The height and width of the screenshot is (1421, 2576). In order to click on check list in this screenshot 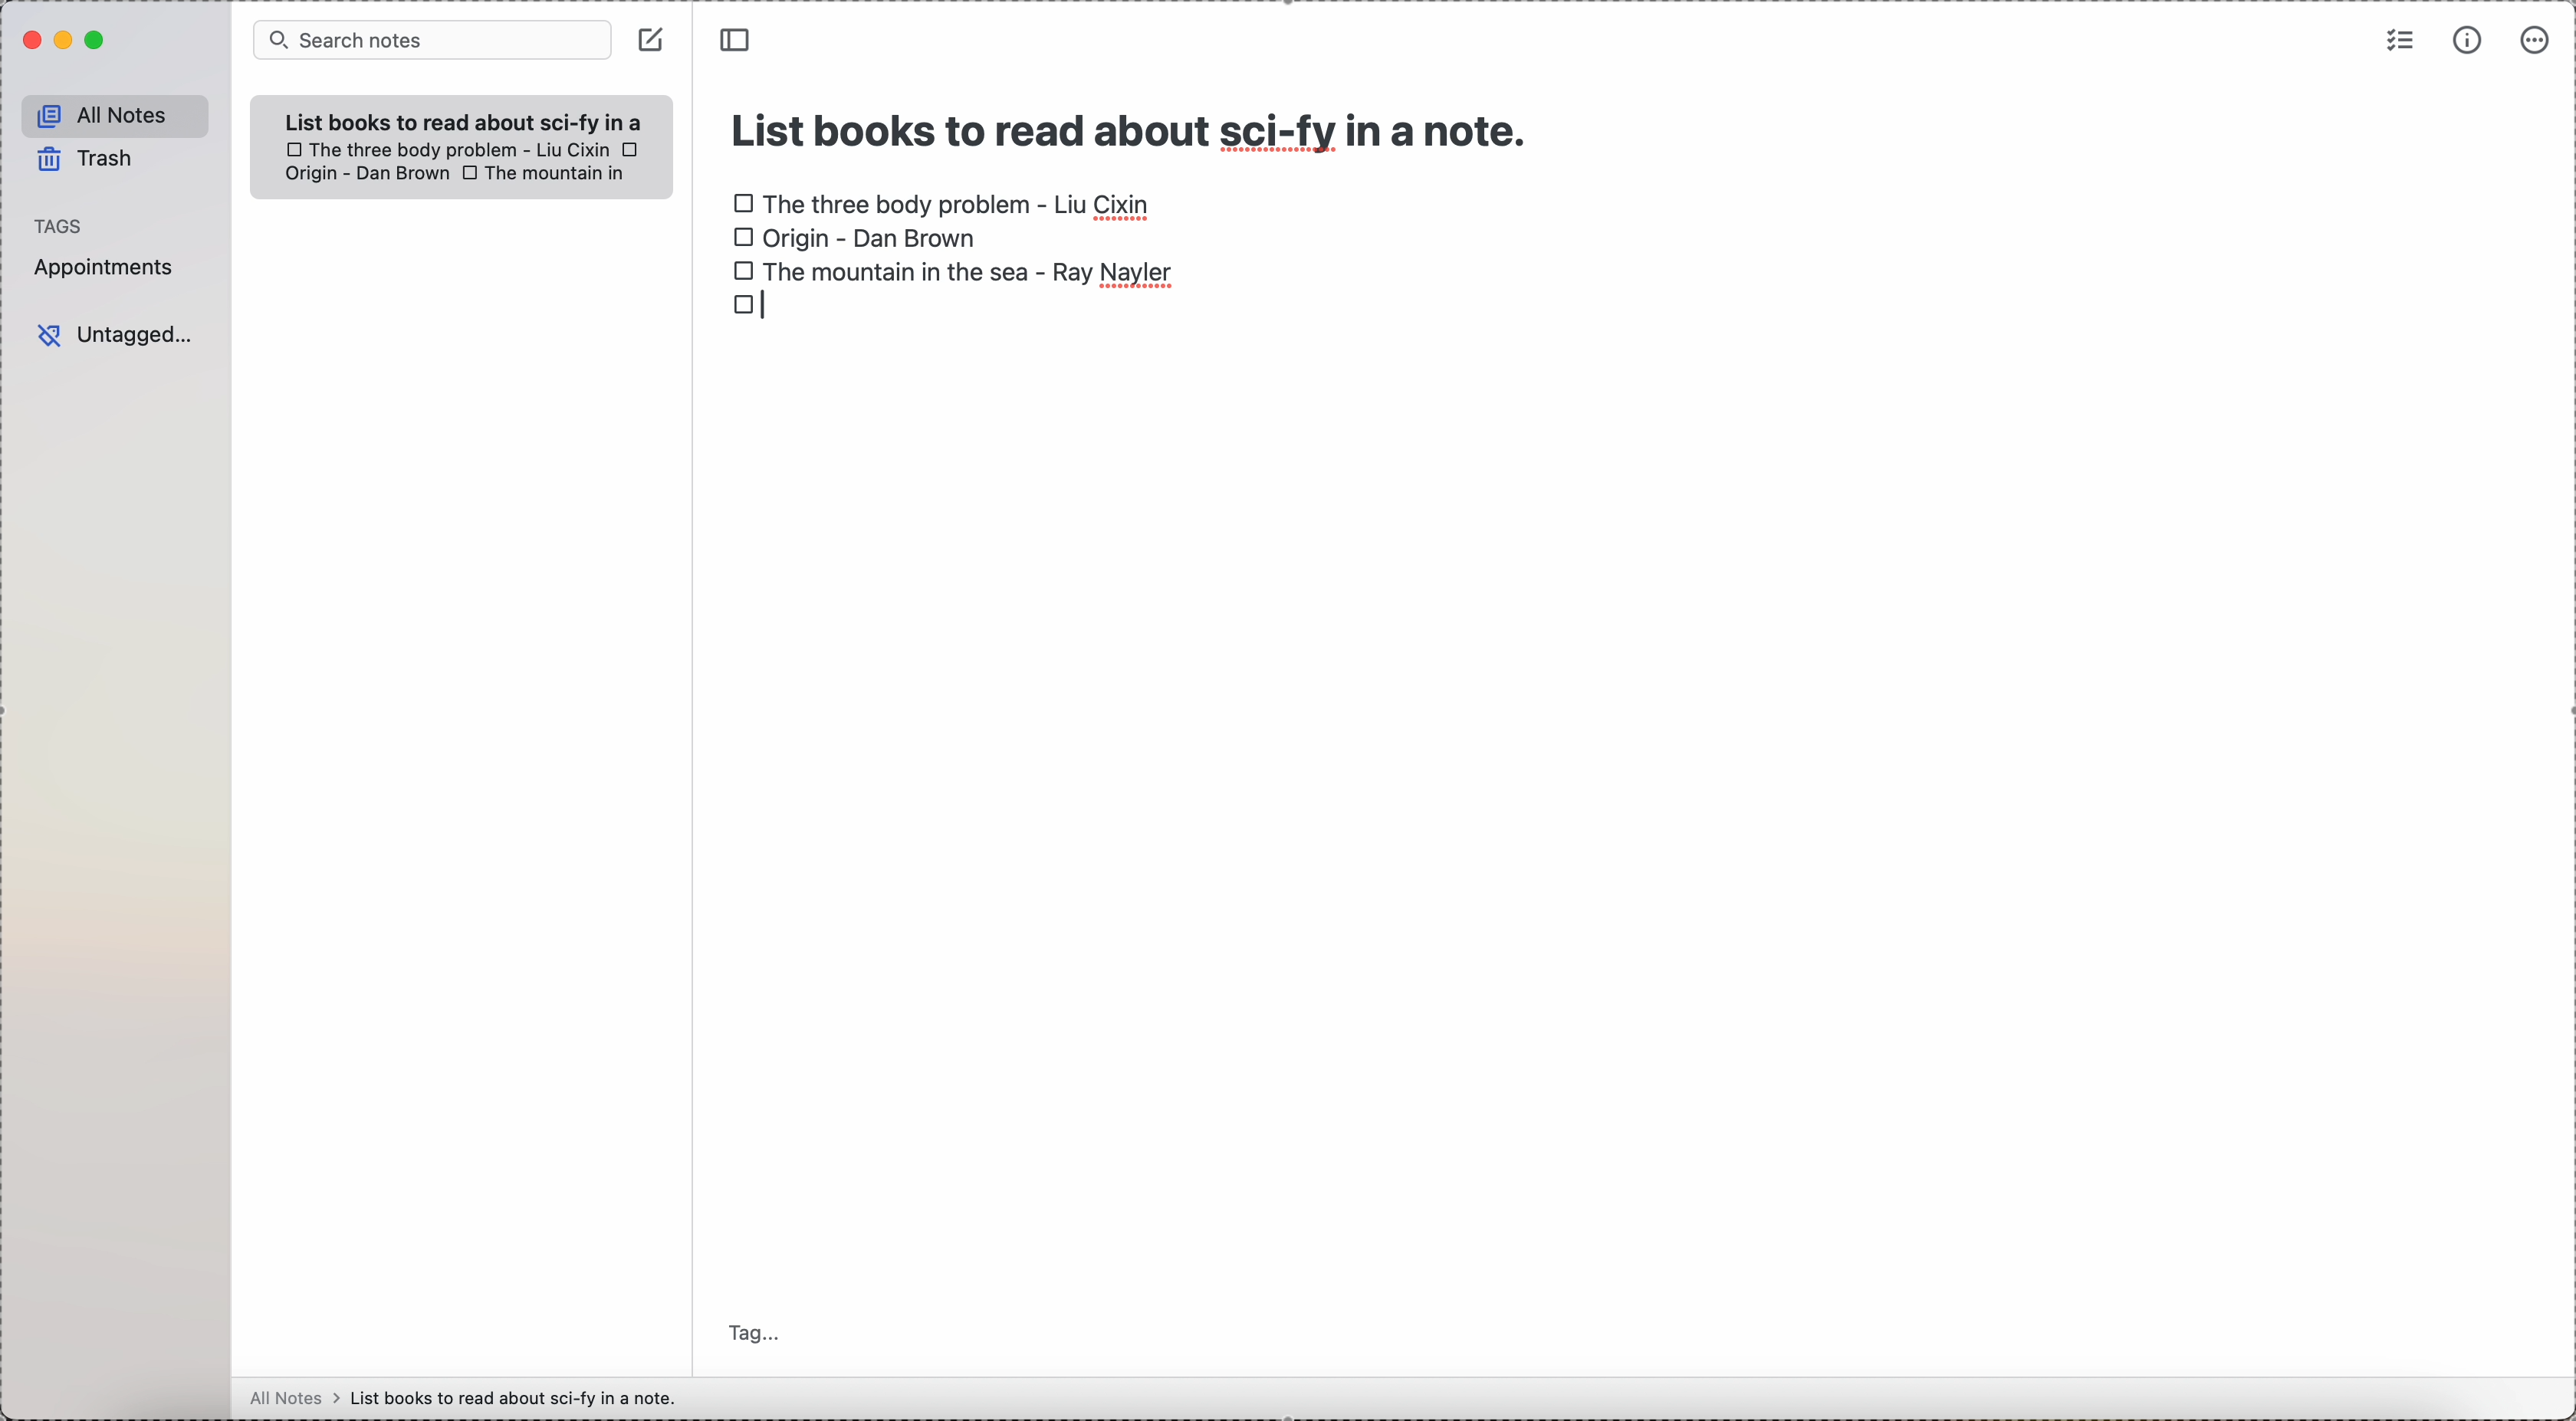, I will do `click(2400, 40)`.